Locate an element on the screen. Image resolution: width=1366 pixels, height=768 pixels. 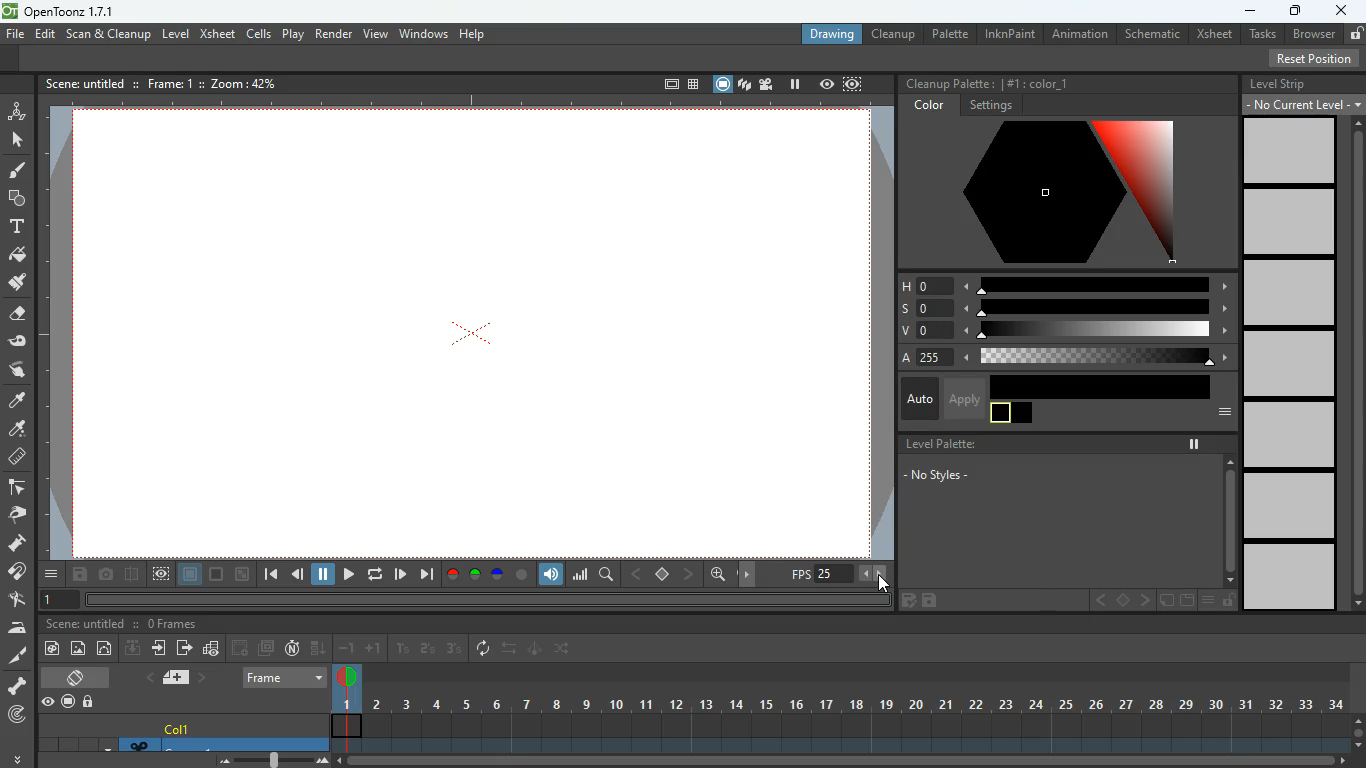
replay is located at coordinates (373, 575).